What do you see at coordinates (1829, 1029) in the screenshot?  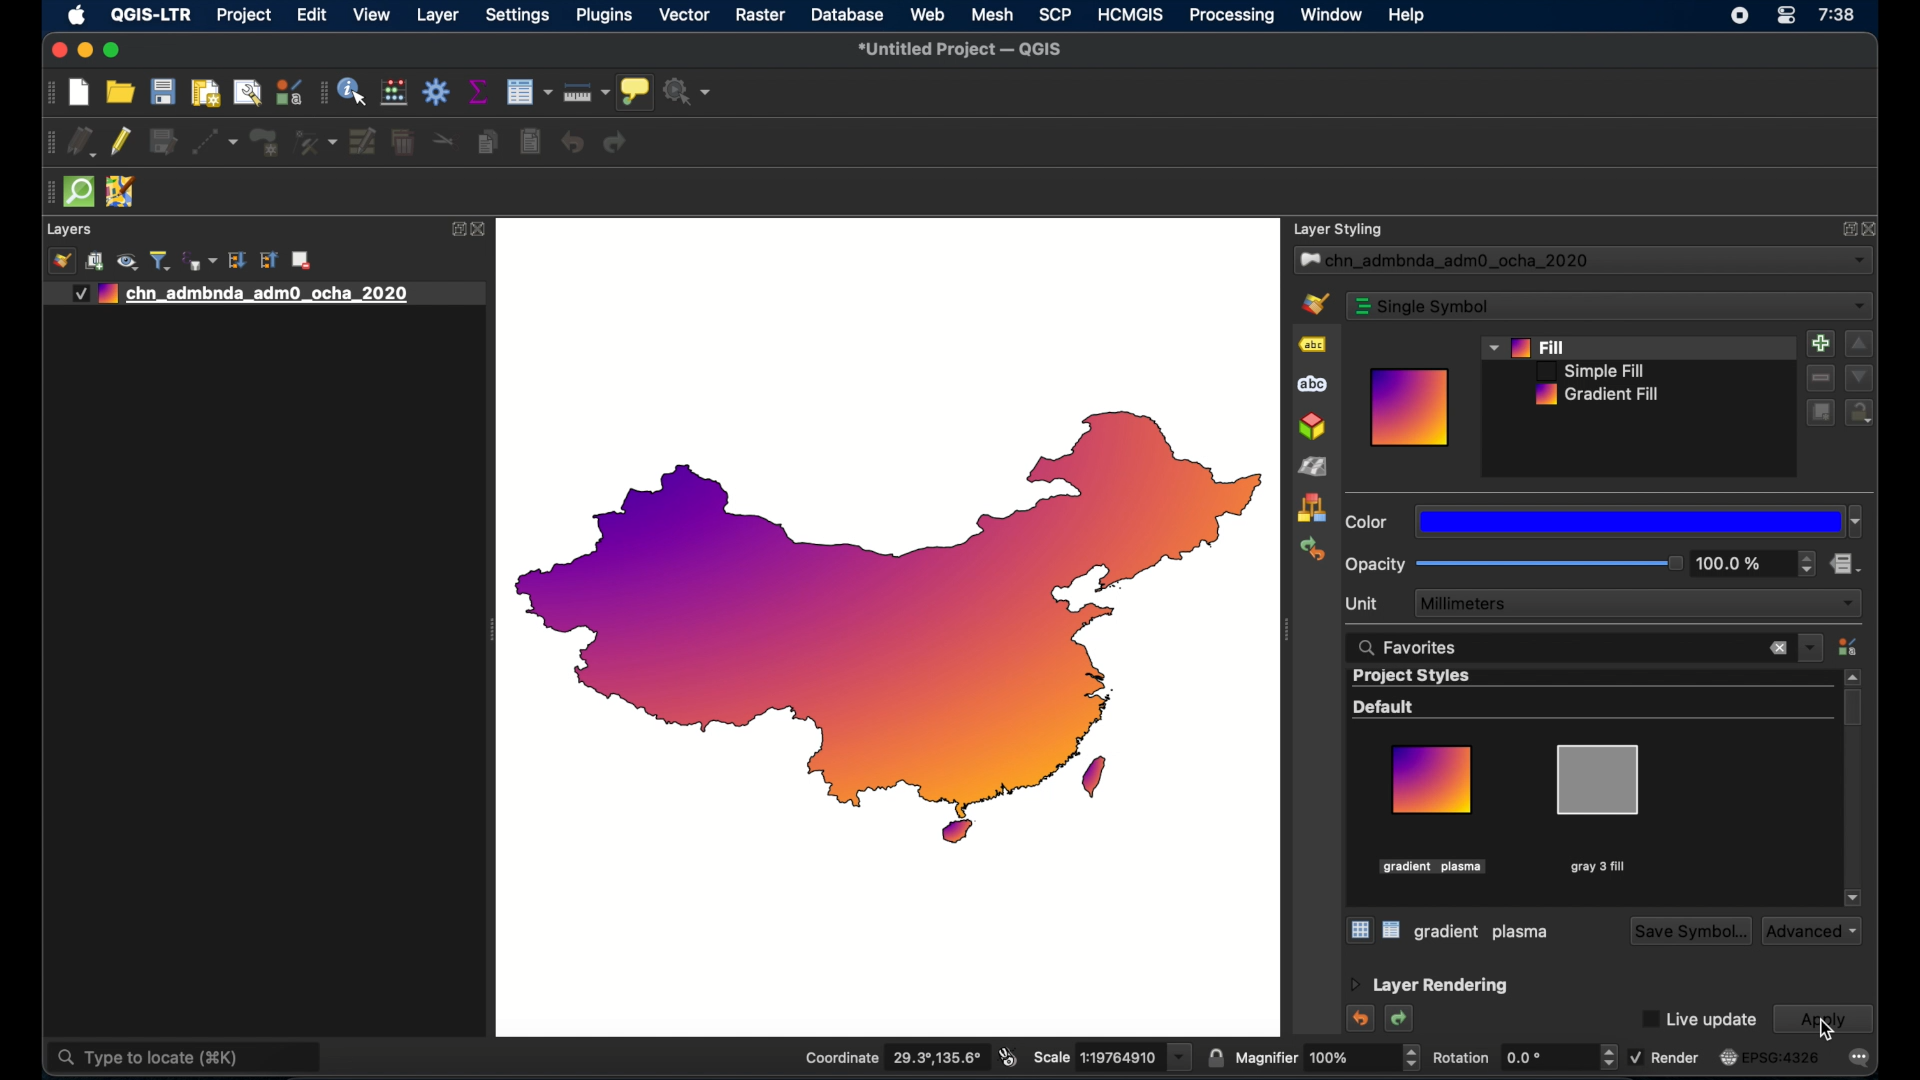 I see `cursor` at bounding box center [1829, 1029].